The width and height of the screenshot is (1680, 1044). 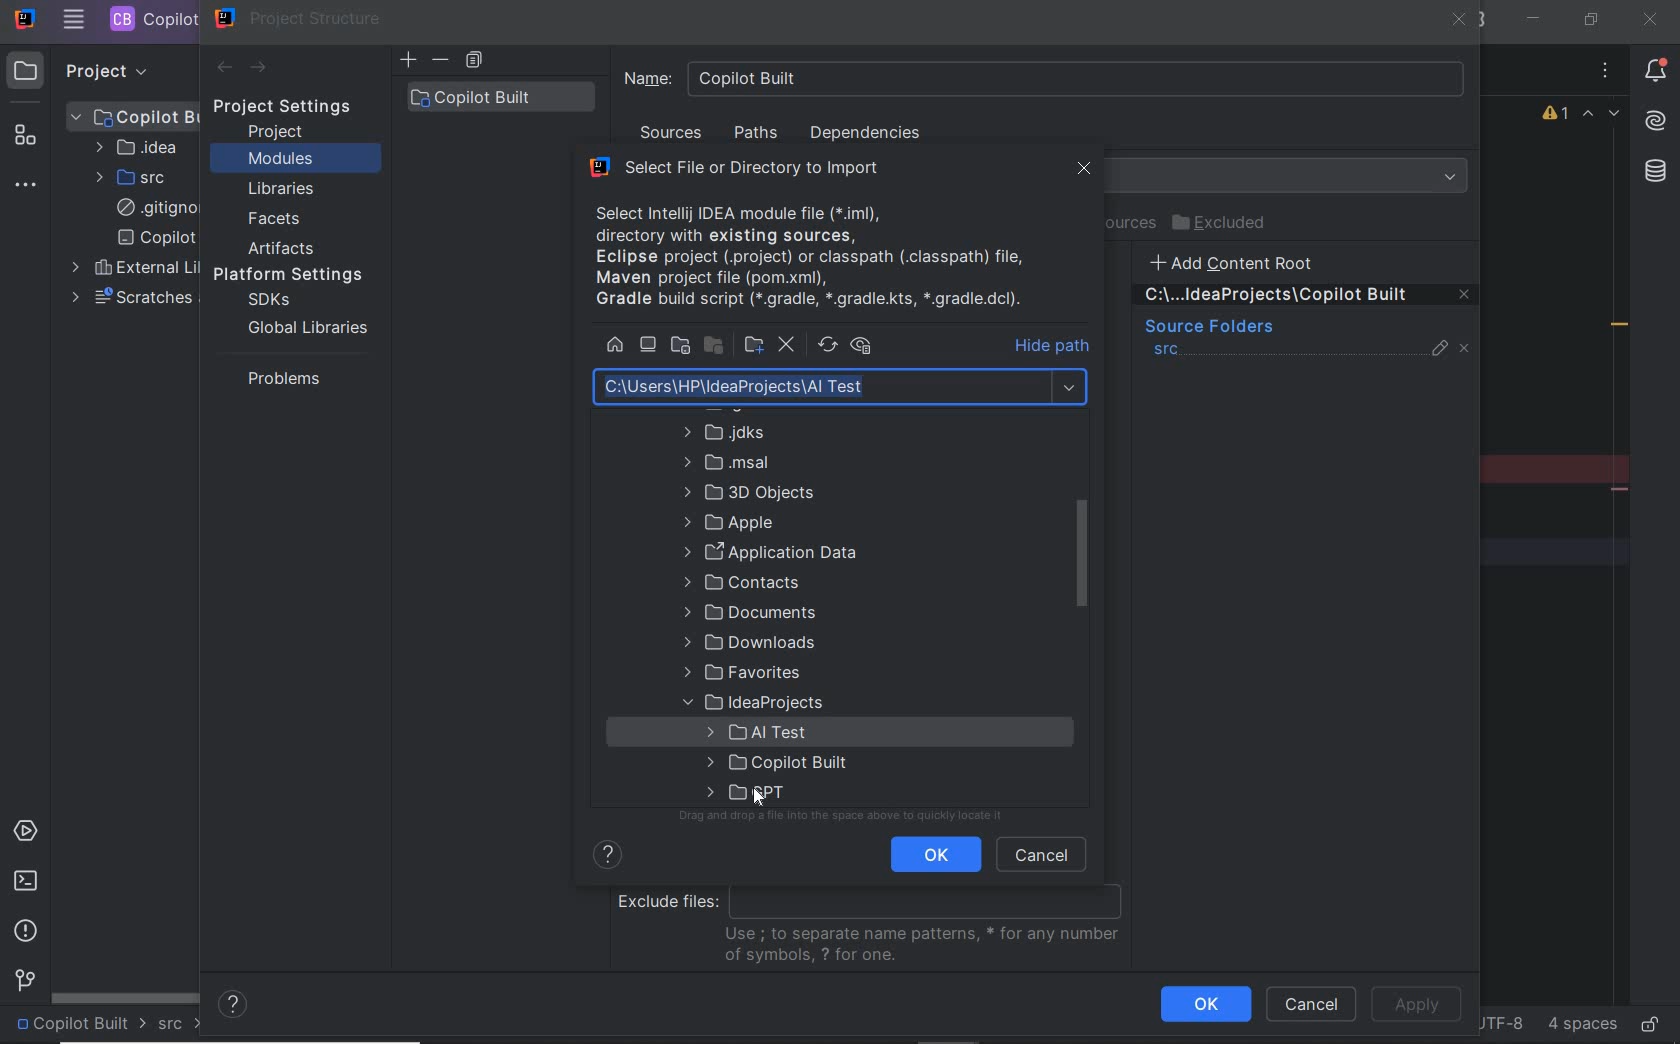 What do you see at coordinates (133, 177) in the screenshot?
I see `SRC` at bounding box center [133, 177].